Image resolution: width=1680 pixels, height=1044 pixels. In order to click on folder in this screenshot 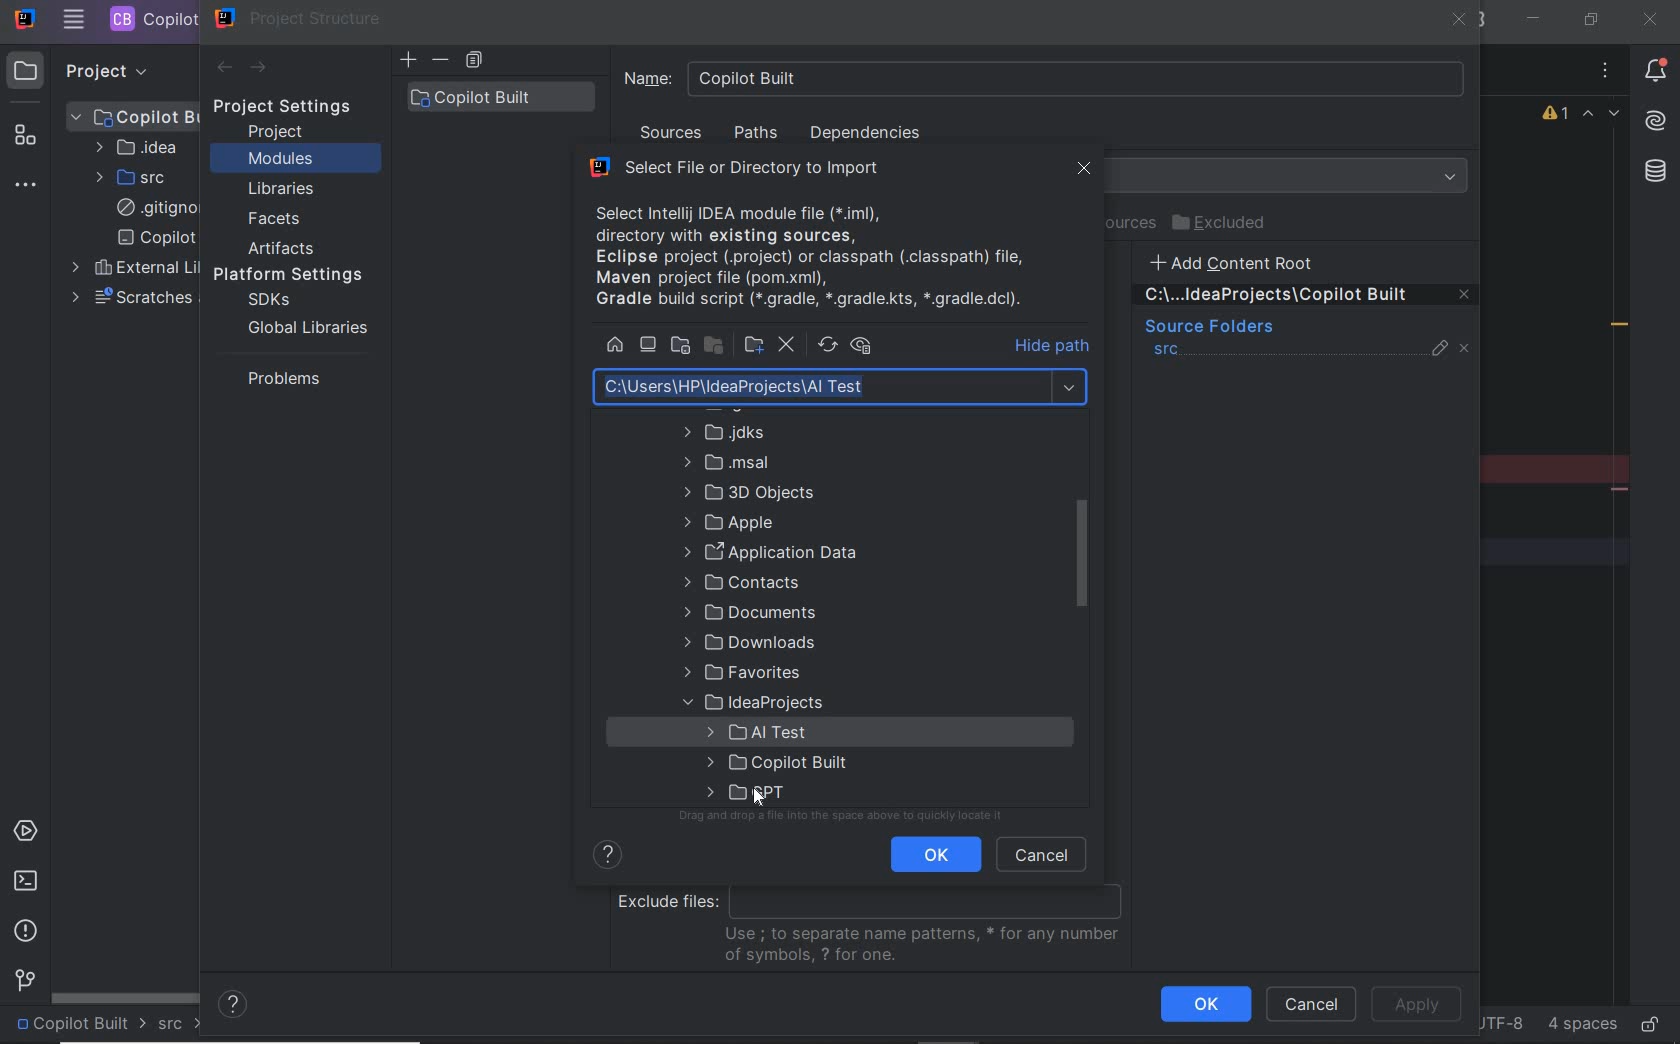, I will do `click(746, 491)`.